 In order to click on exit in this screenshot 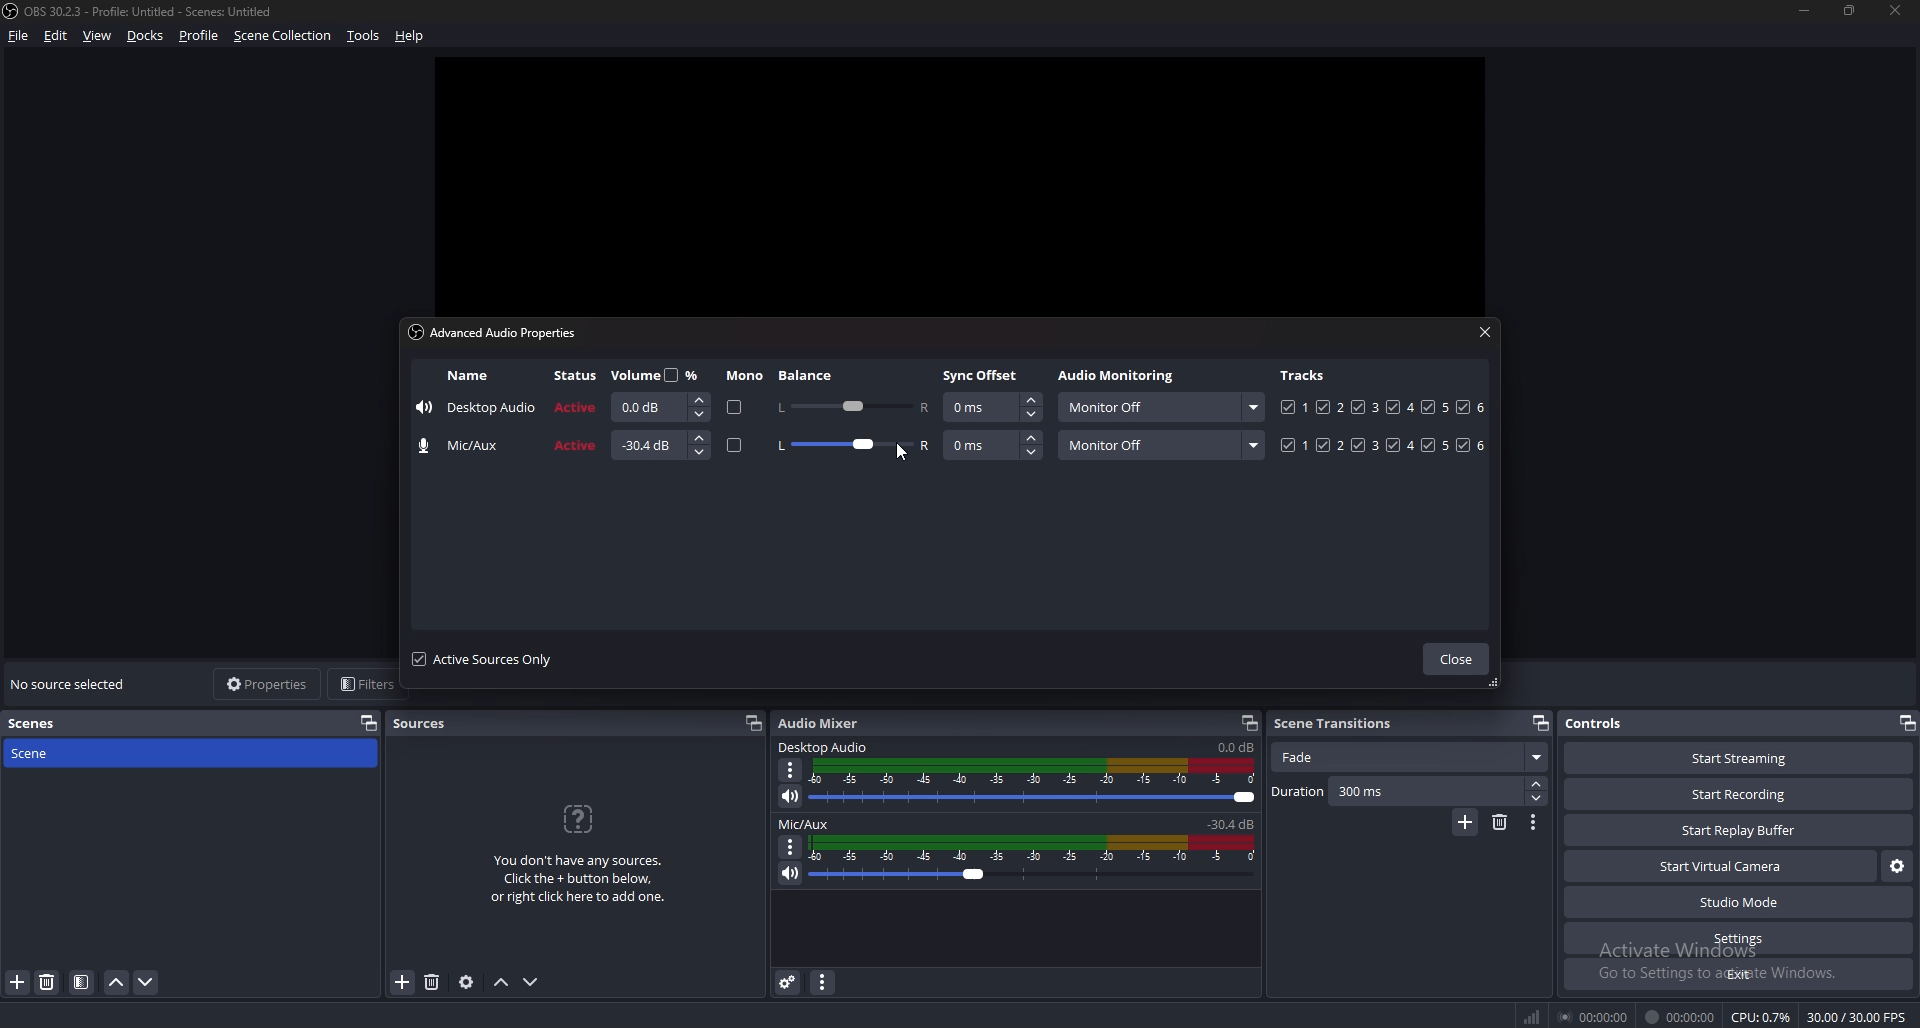, I will do `click(1739, 974)`.